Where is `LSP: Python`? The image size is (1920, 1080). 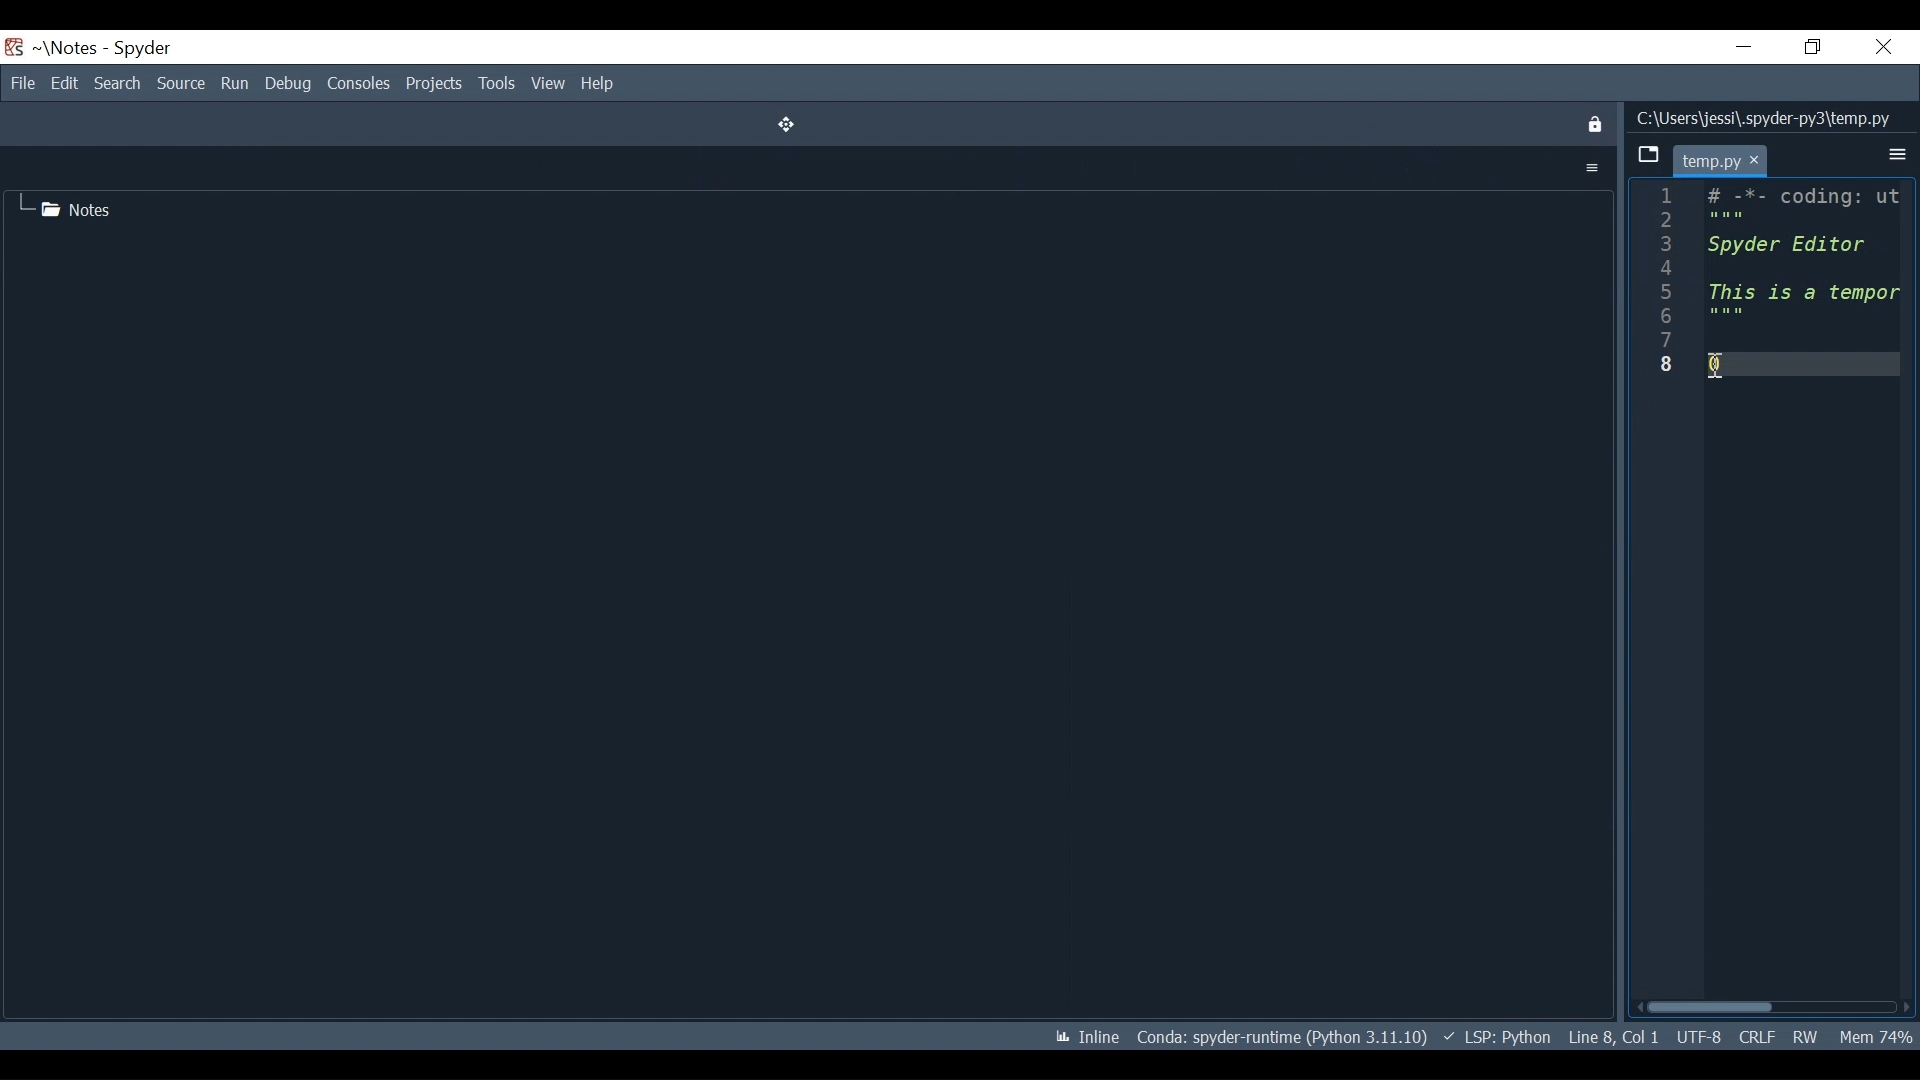
LSP: Python is located at coordinates (1496, 1037).